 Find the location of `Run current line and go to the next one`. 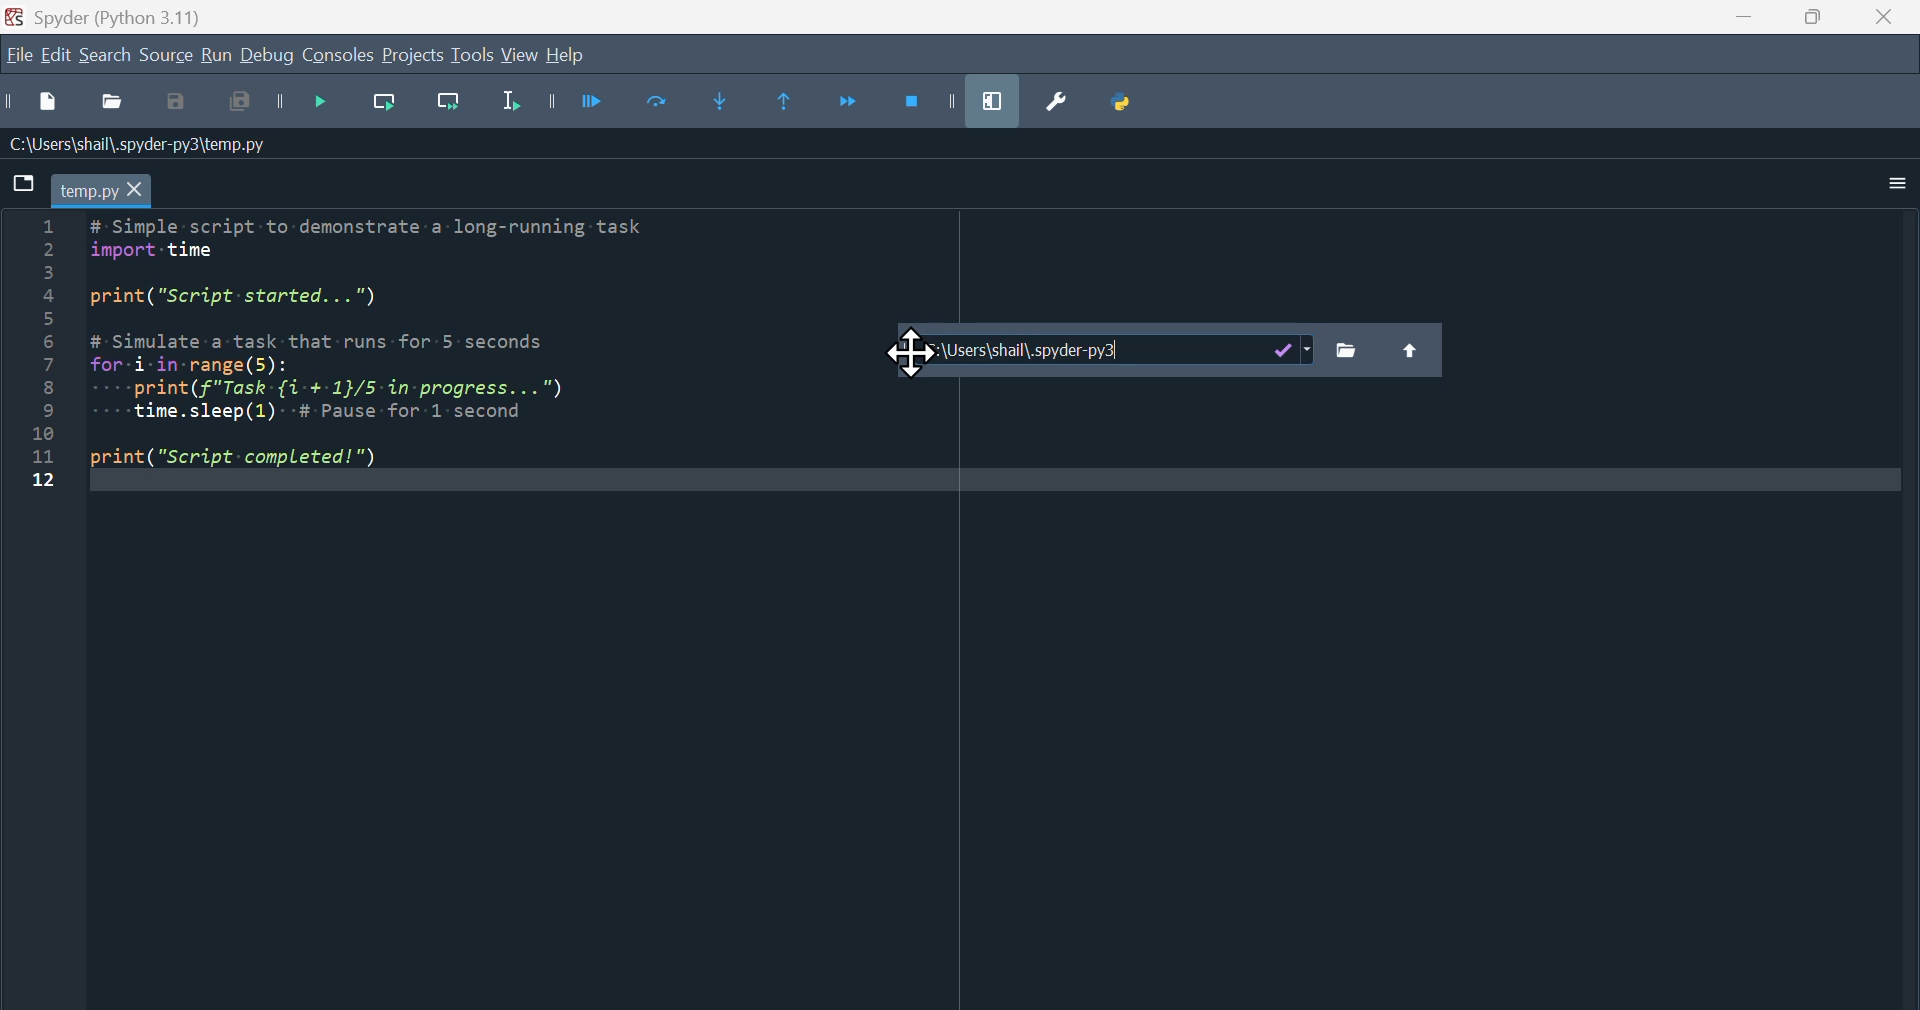

Run current line and go to the next one is located at coordinates (451, 106).